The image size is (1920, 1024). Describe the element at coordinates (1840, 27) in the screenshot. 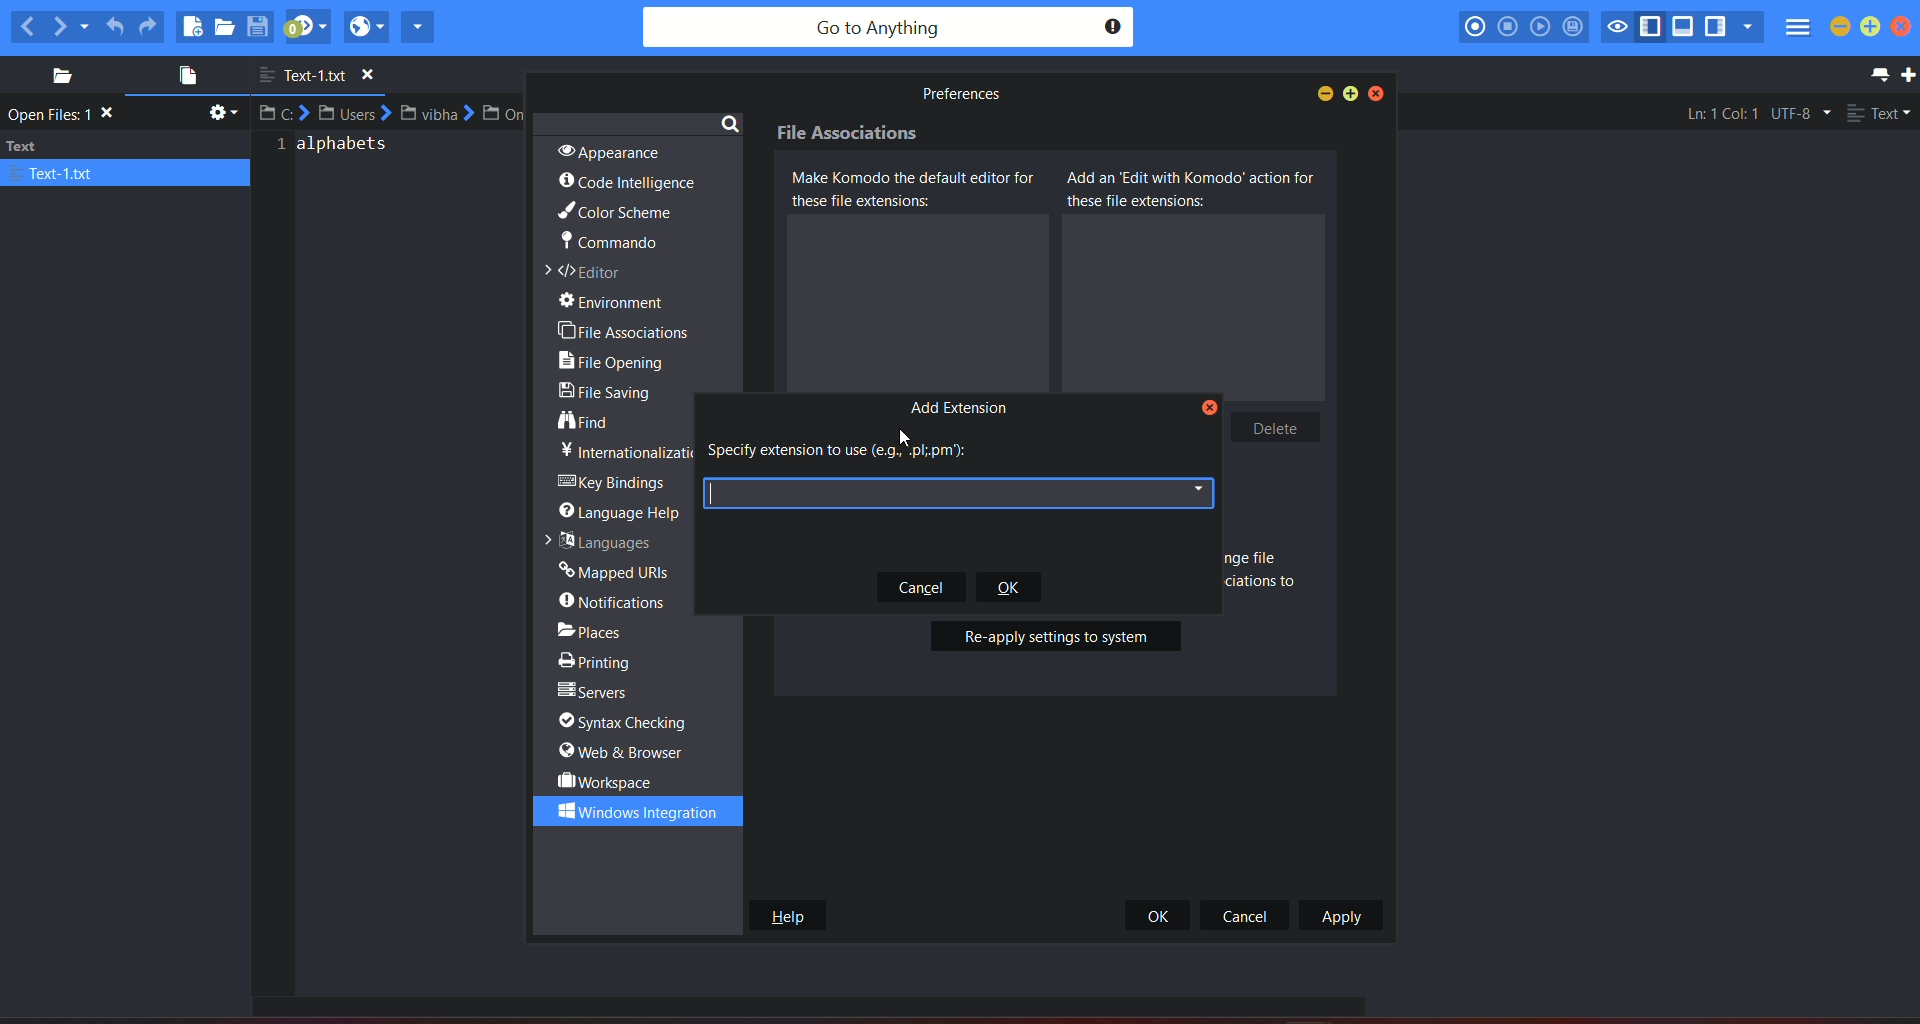

I see `minimize` at that location.